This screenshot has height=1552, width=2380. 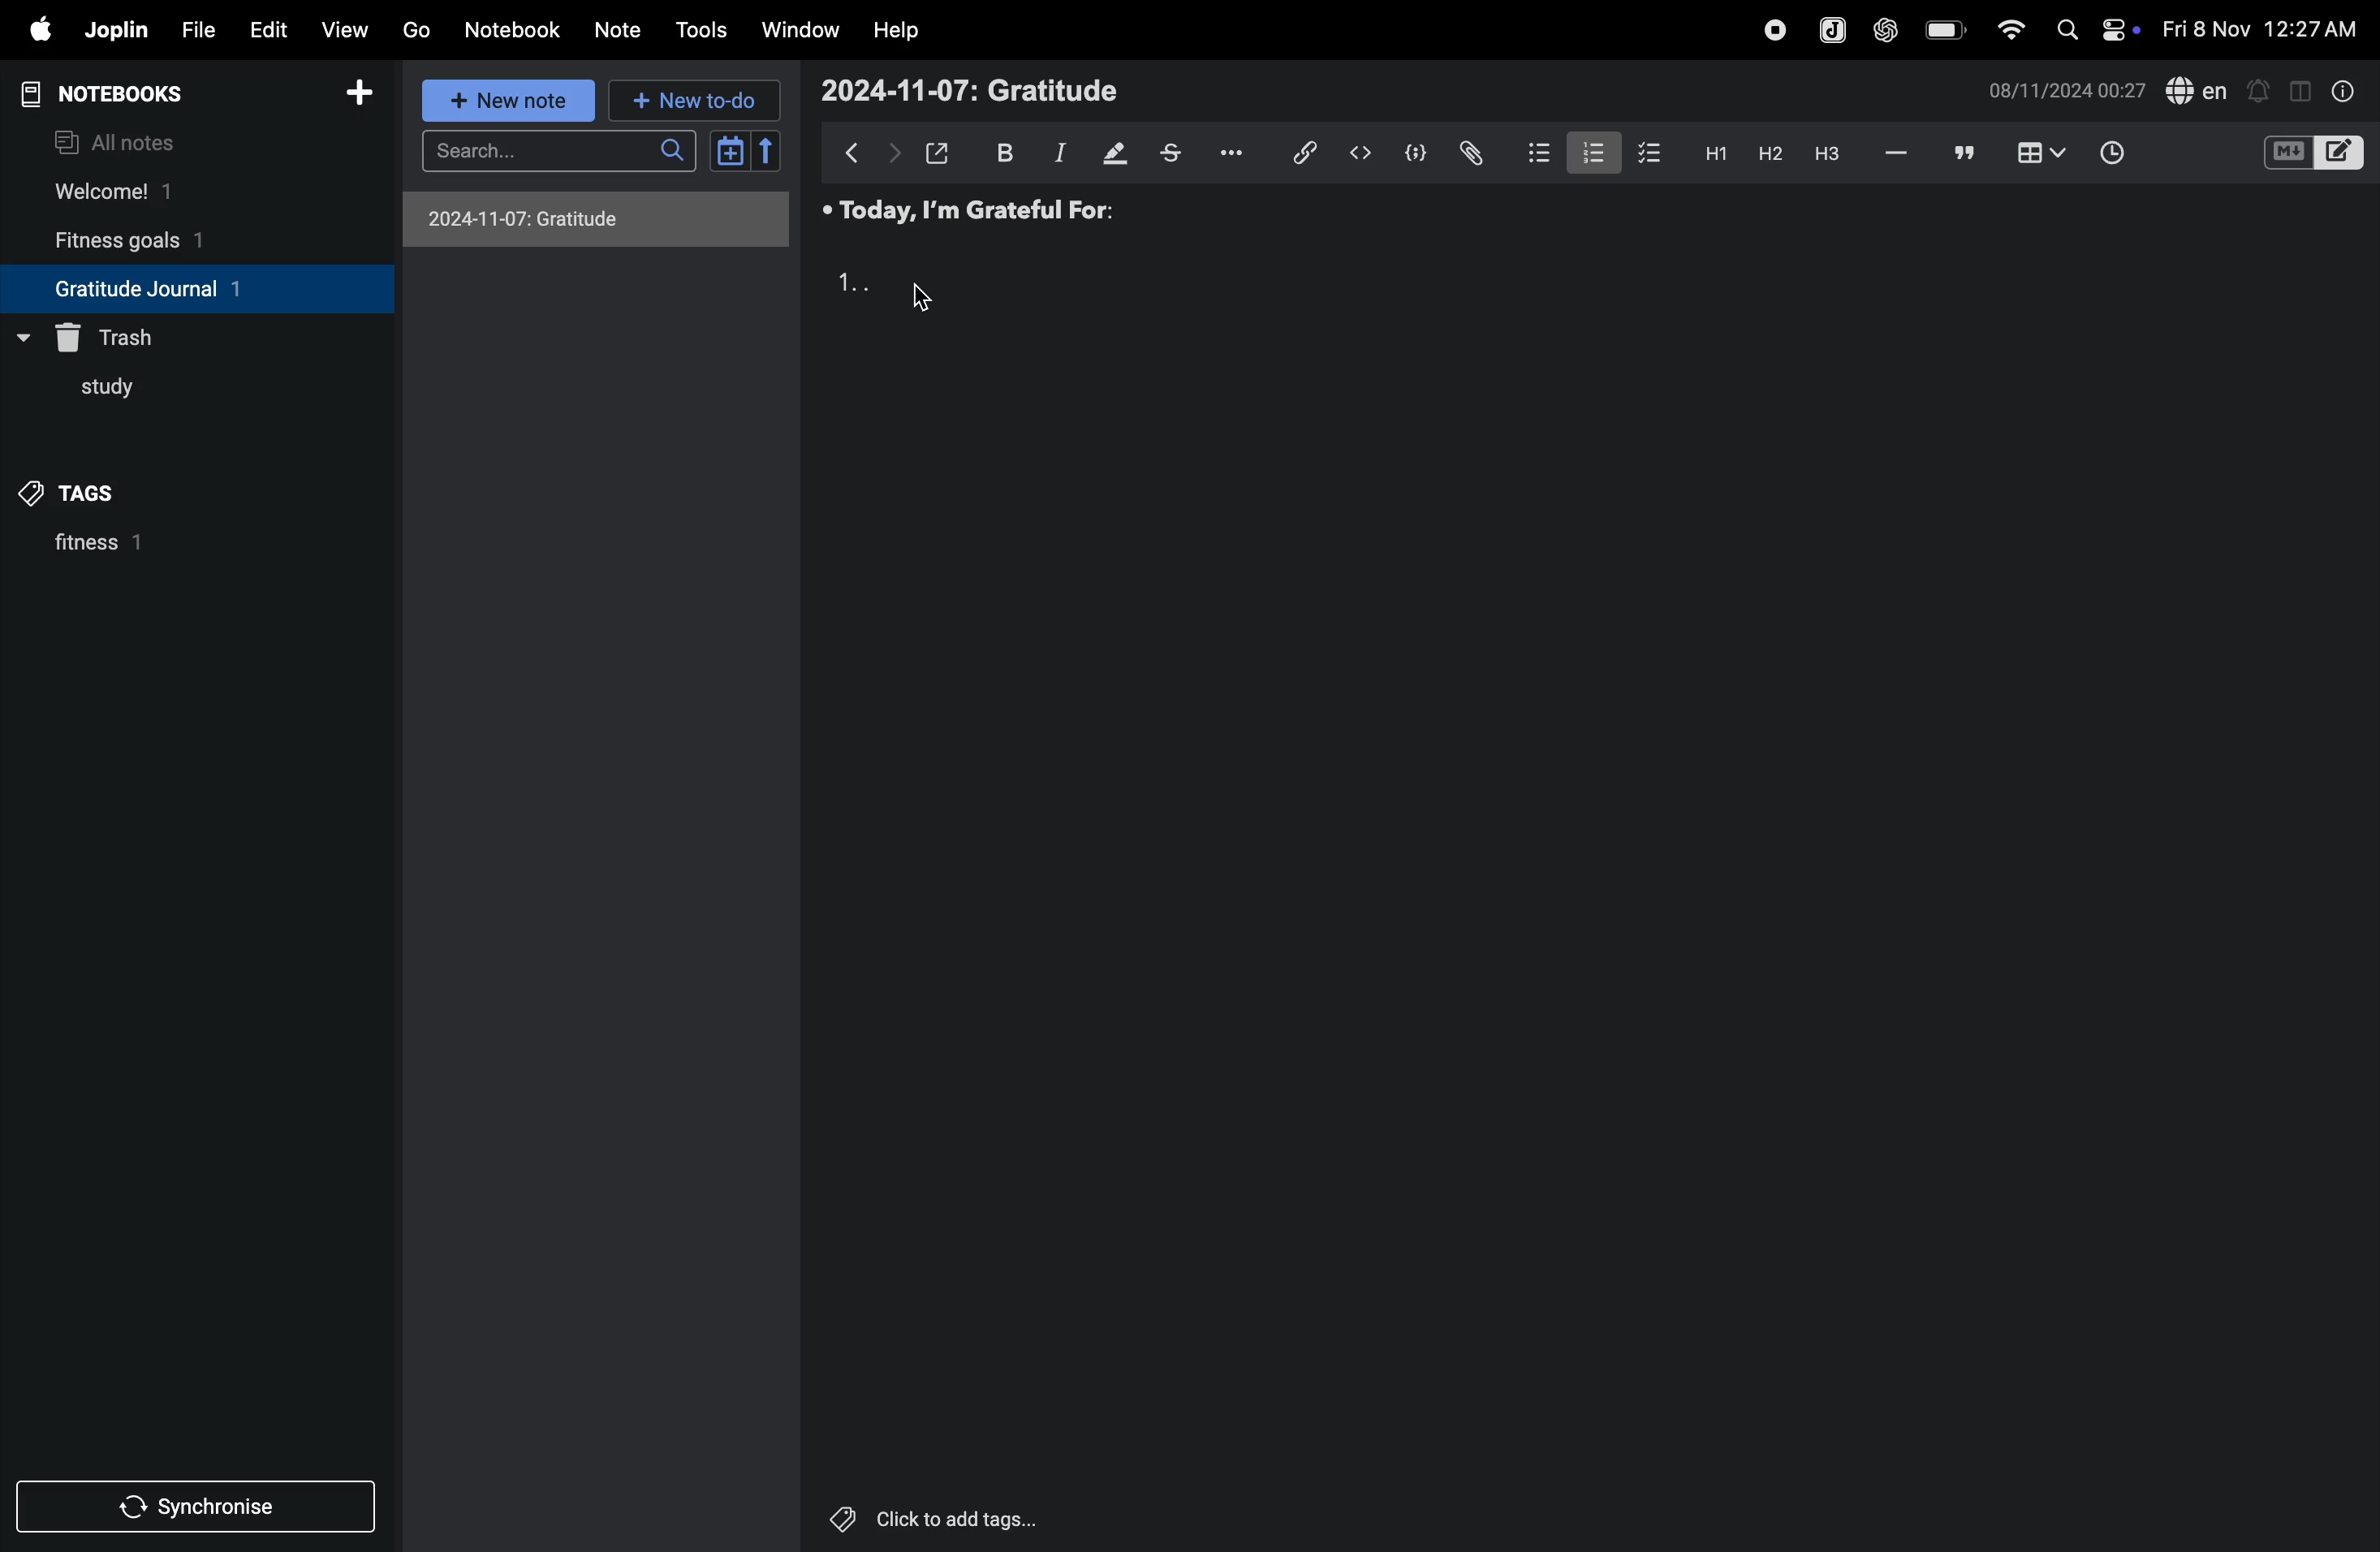 What do you see at coordinates (2043, 152) in the screenshot?
I see `table view` at bounding box center [2043, 152].